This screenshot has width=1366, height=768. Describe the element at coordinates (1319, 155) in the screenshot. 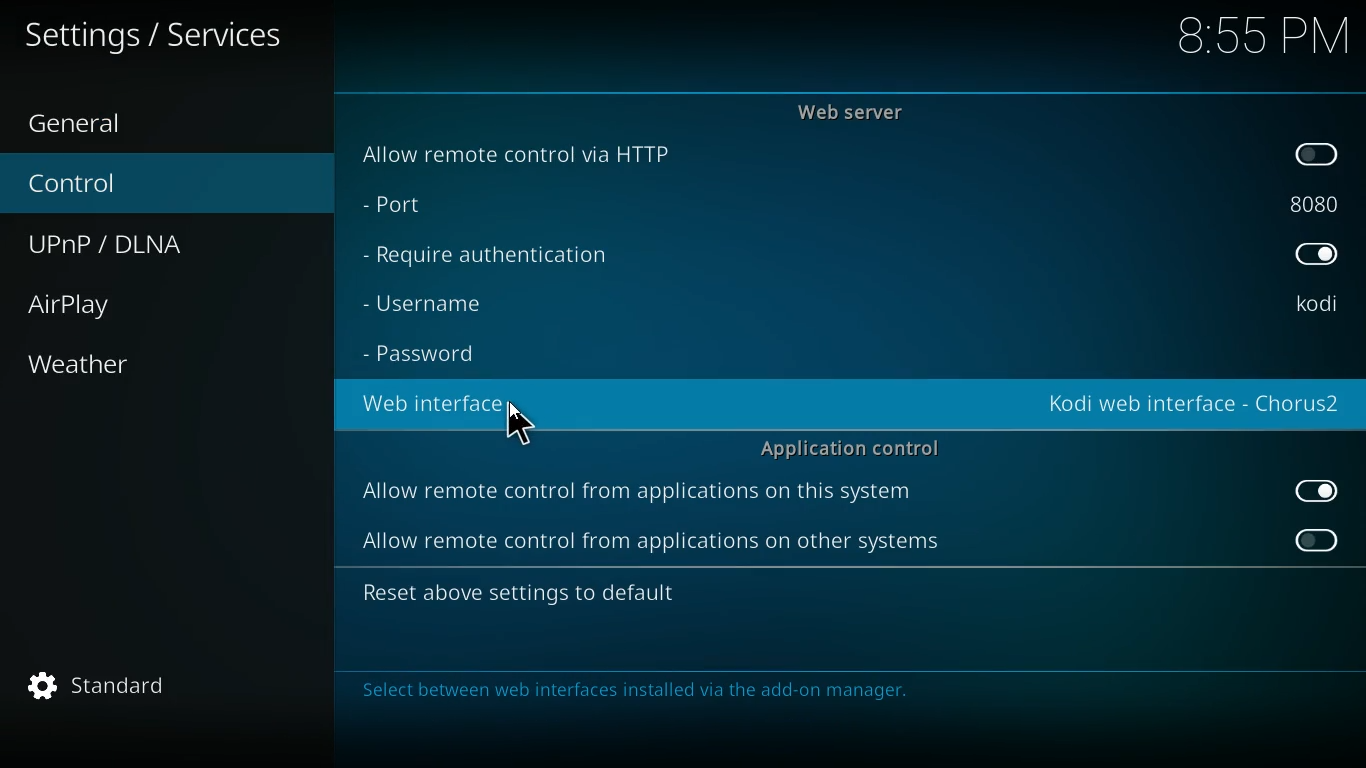

I see `off` at that location.